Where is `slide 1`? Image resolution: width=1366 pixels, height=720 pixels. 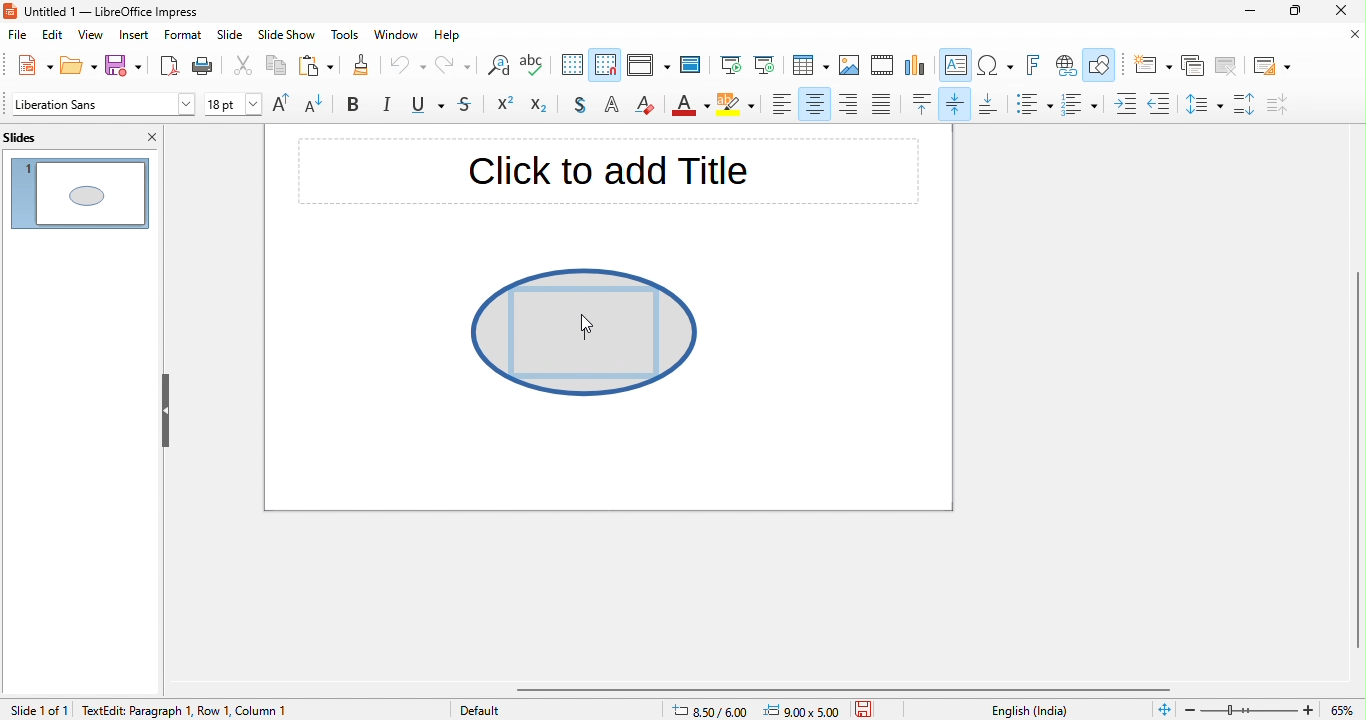
slide 1 is located at coordinates (80, 191).